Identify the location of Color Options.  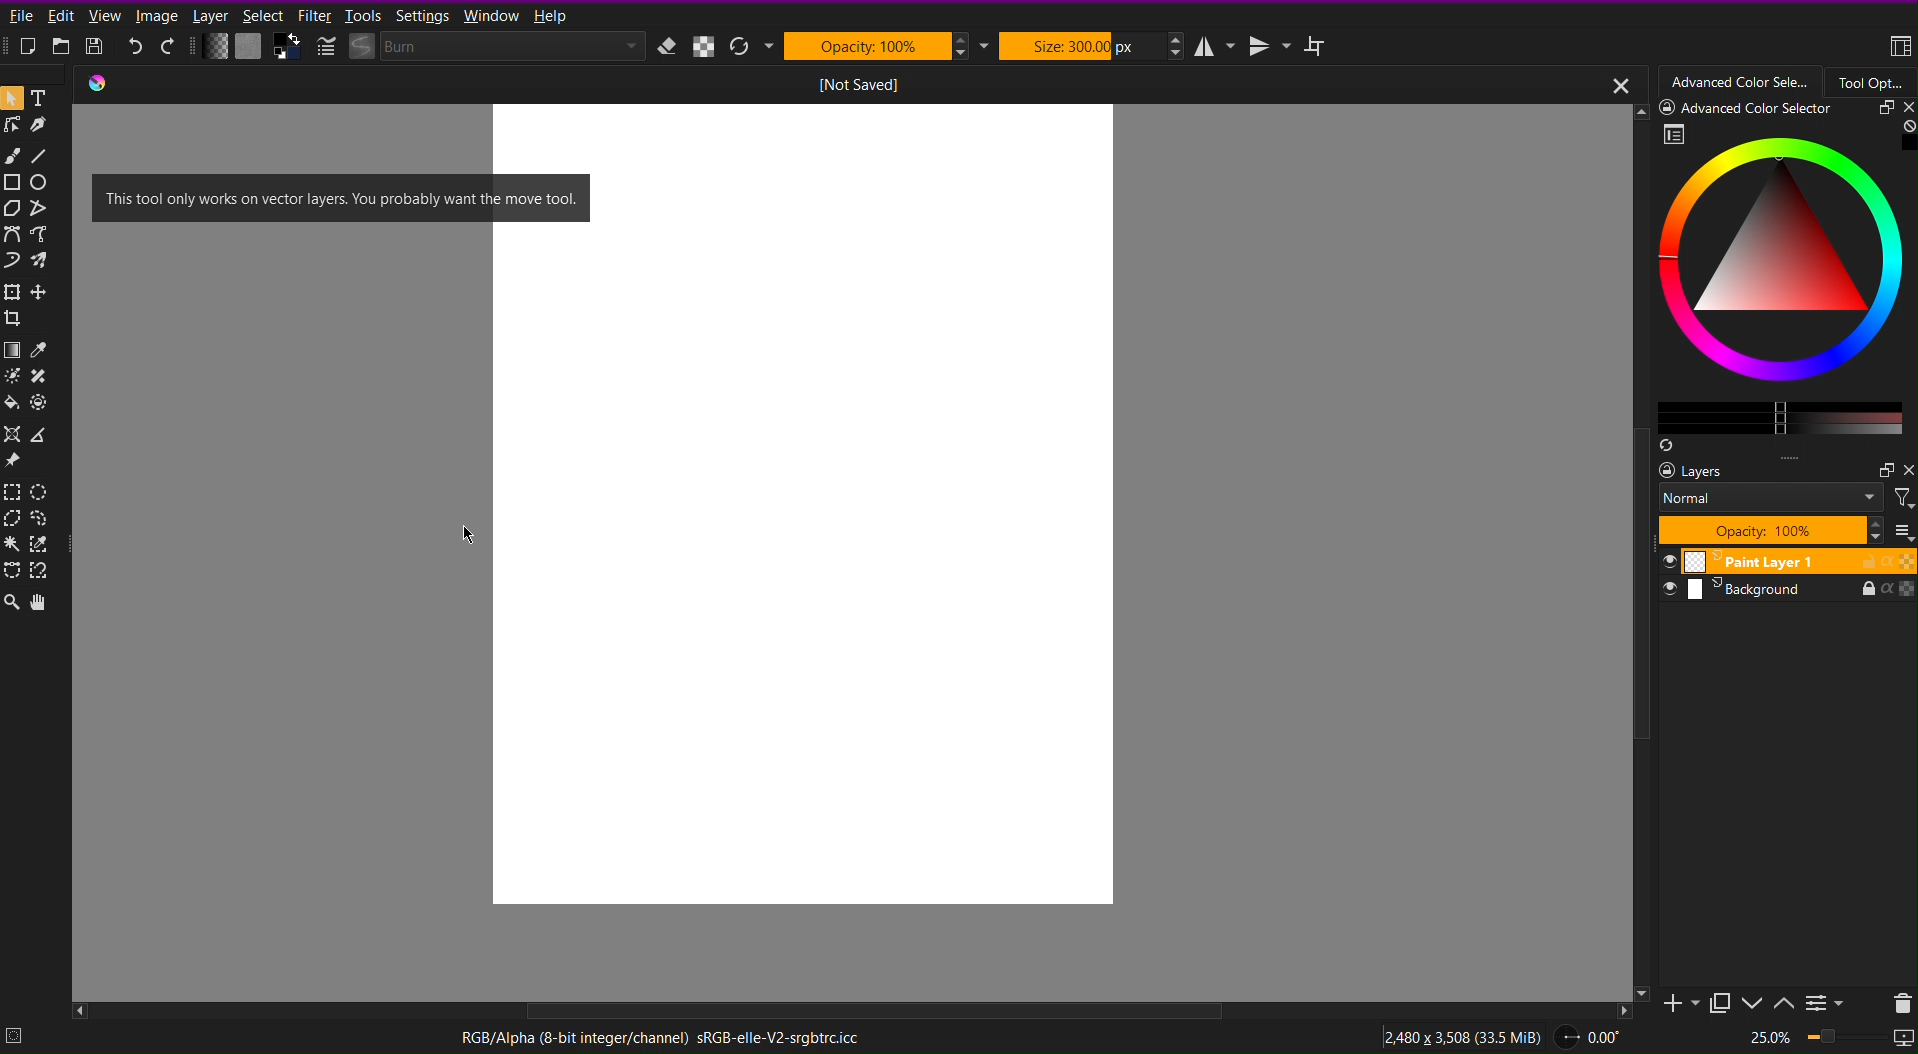
(29, 376).